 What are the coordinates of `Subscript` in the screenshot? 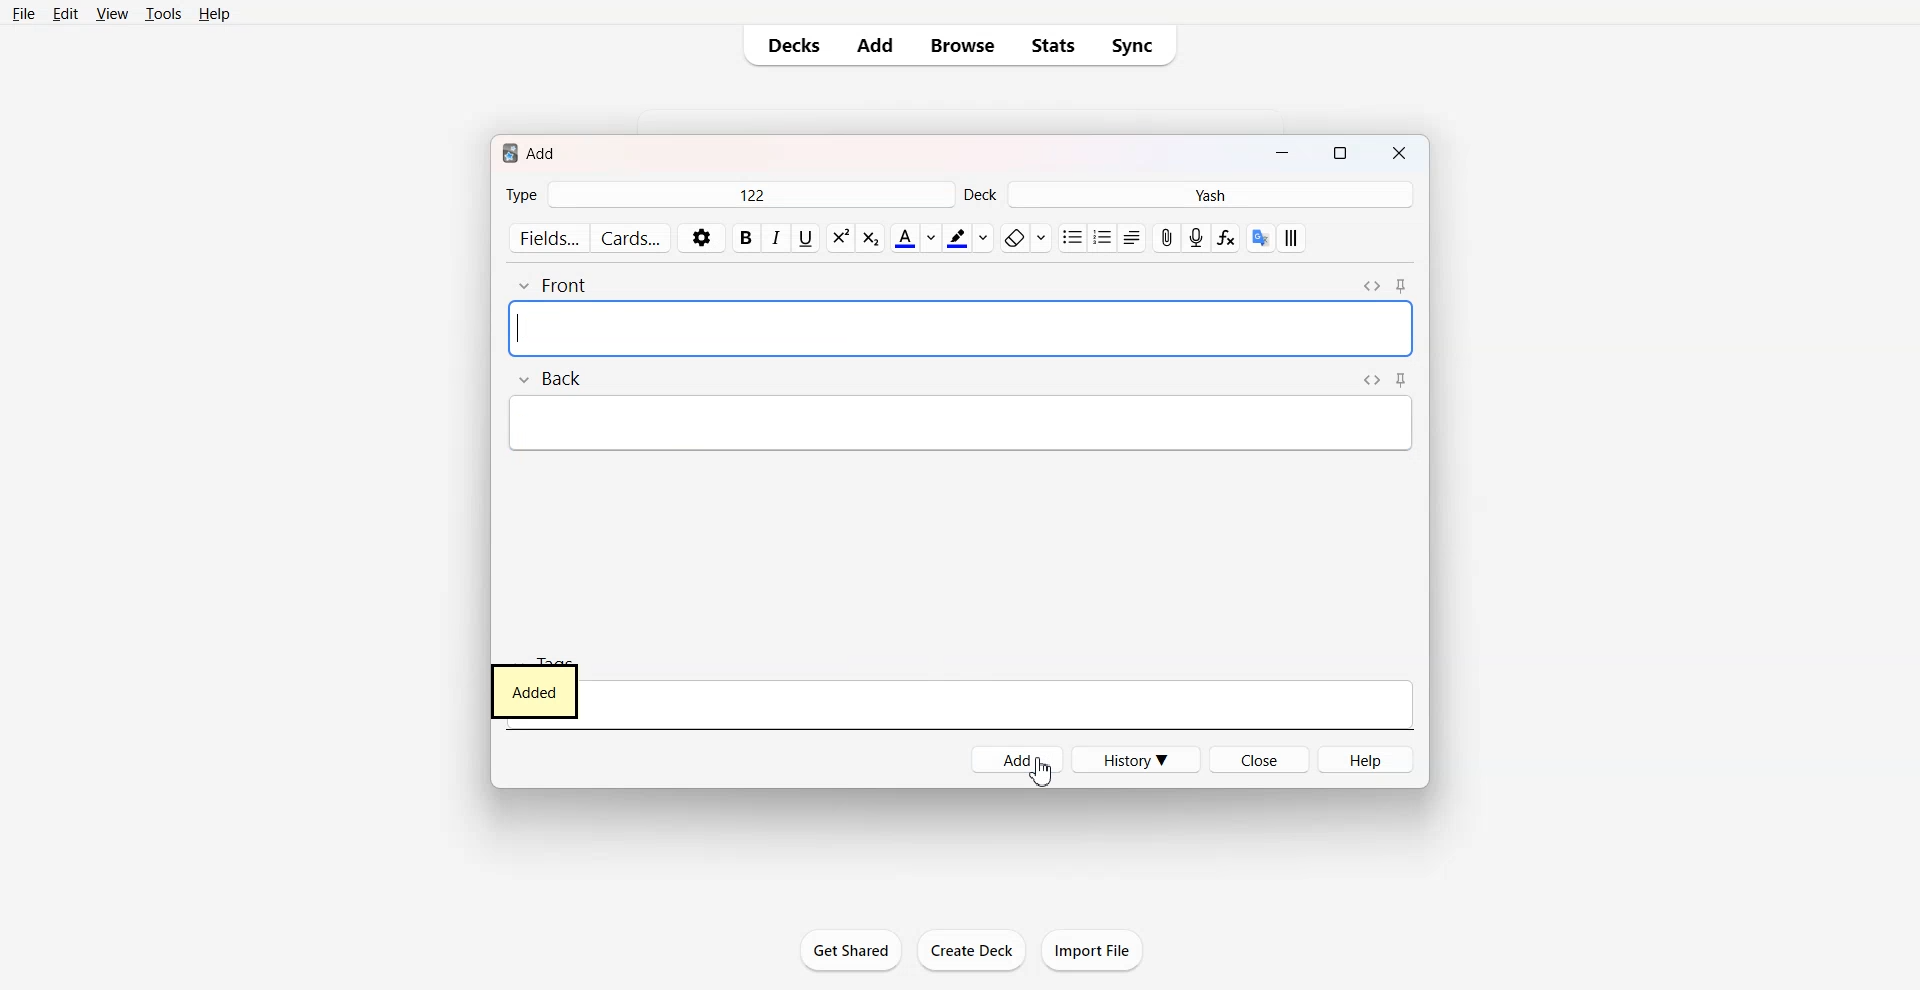 It's located at (840, 238).